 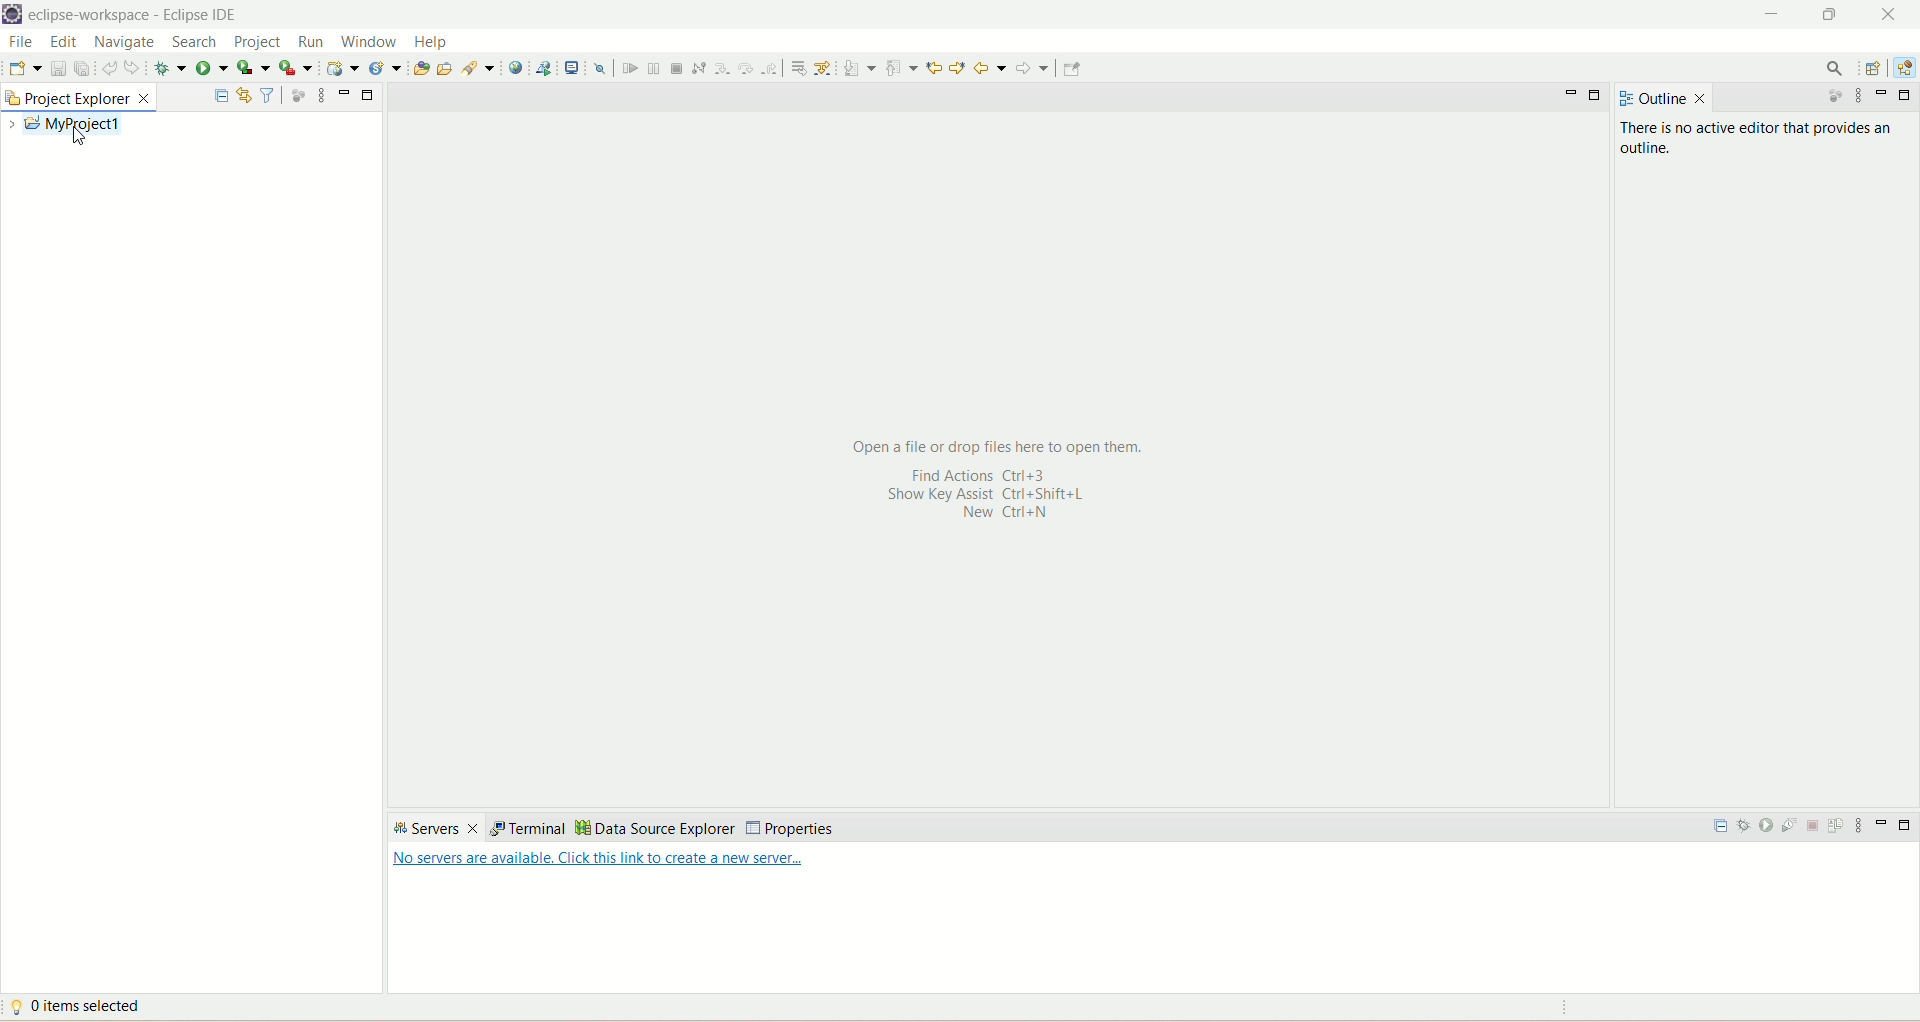 I want to click on run, so click(x=215, y=68).